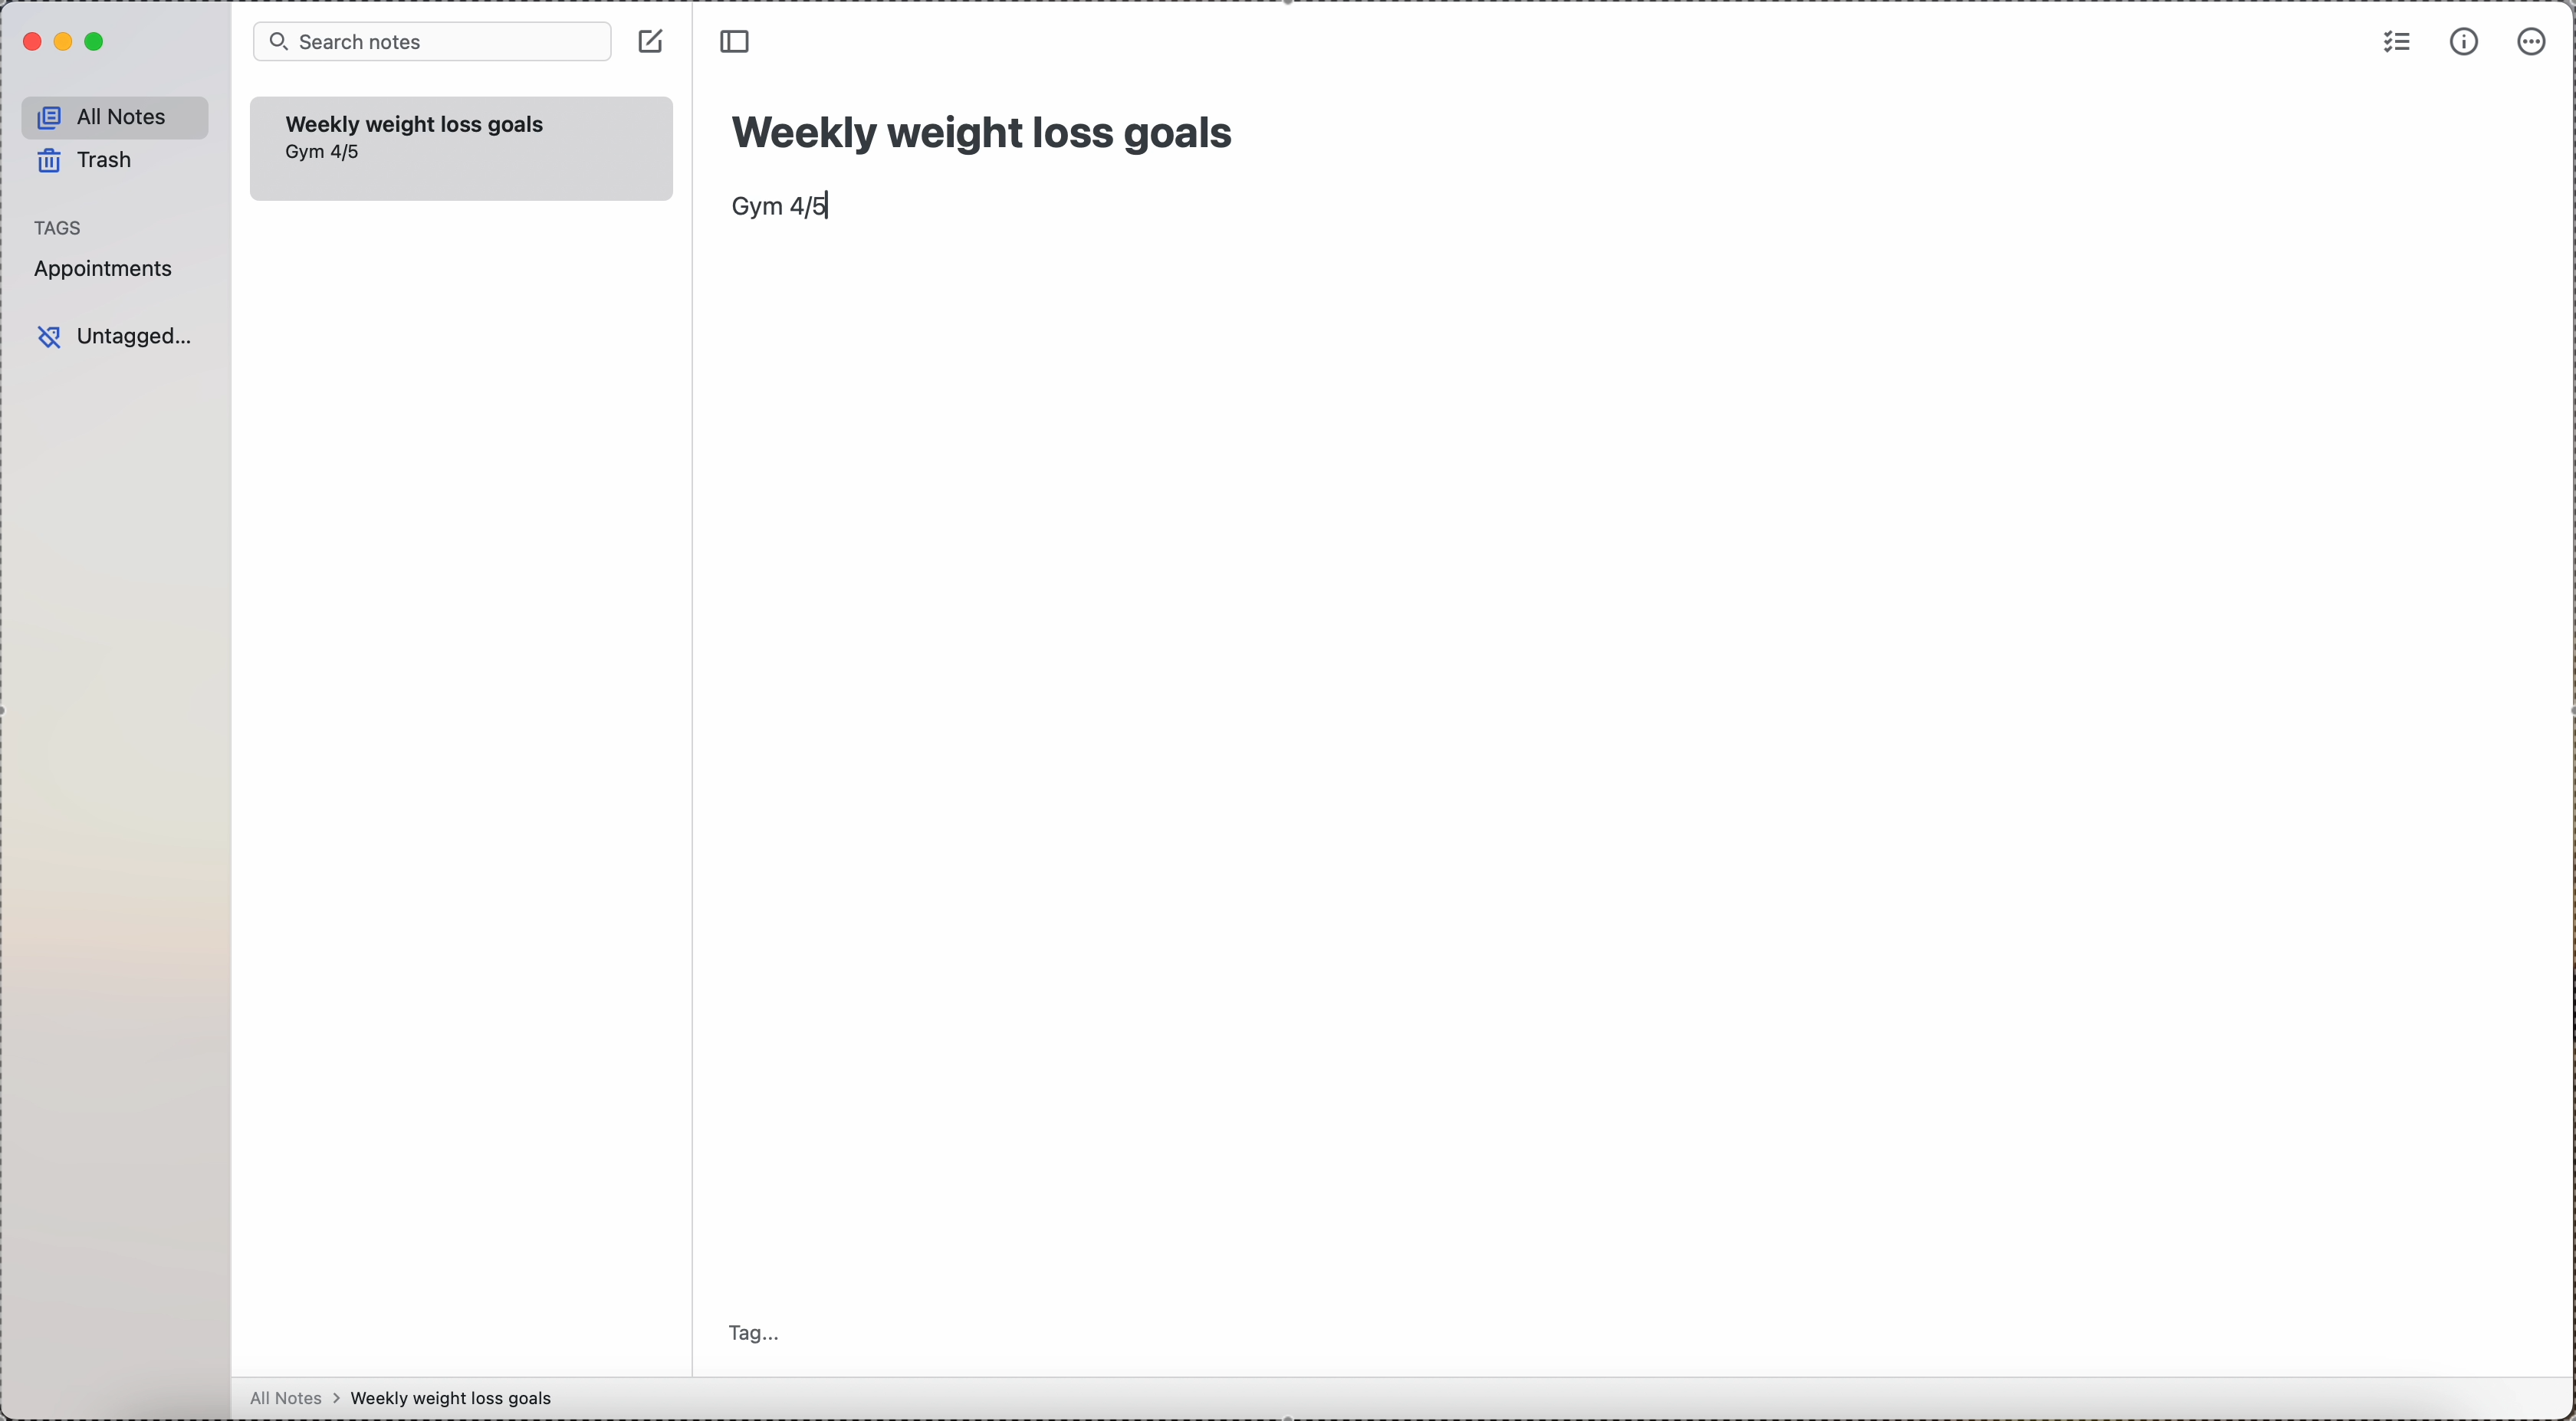 Image resolution: width=2576 pixels, height=1421 pixels. I want to click on title: Weekly weight loss goals, so click(988, 127).